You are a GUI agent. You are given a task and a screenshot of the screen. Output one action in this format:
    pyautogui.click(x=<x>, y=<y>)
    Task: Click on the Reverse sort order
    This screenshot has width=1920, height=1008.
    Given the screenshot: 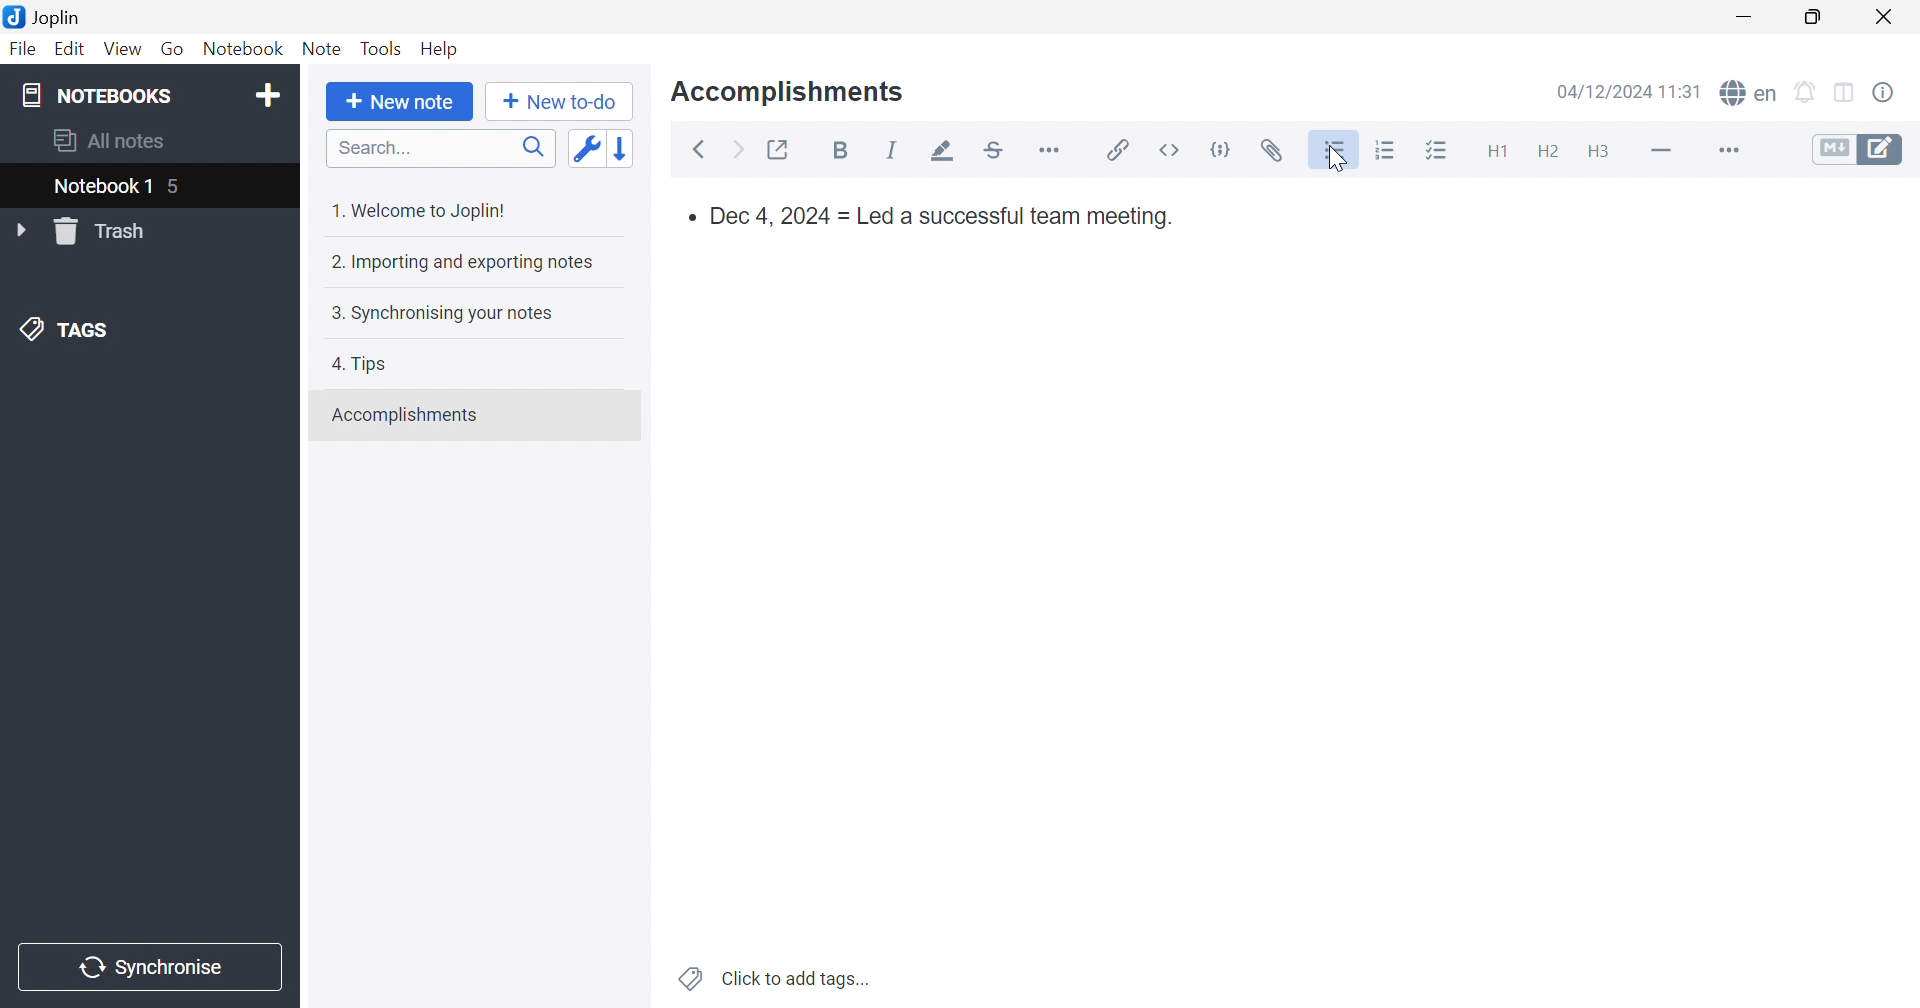 What is the action you would take?
    pyautogui.click(x=622, y=148)
    